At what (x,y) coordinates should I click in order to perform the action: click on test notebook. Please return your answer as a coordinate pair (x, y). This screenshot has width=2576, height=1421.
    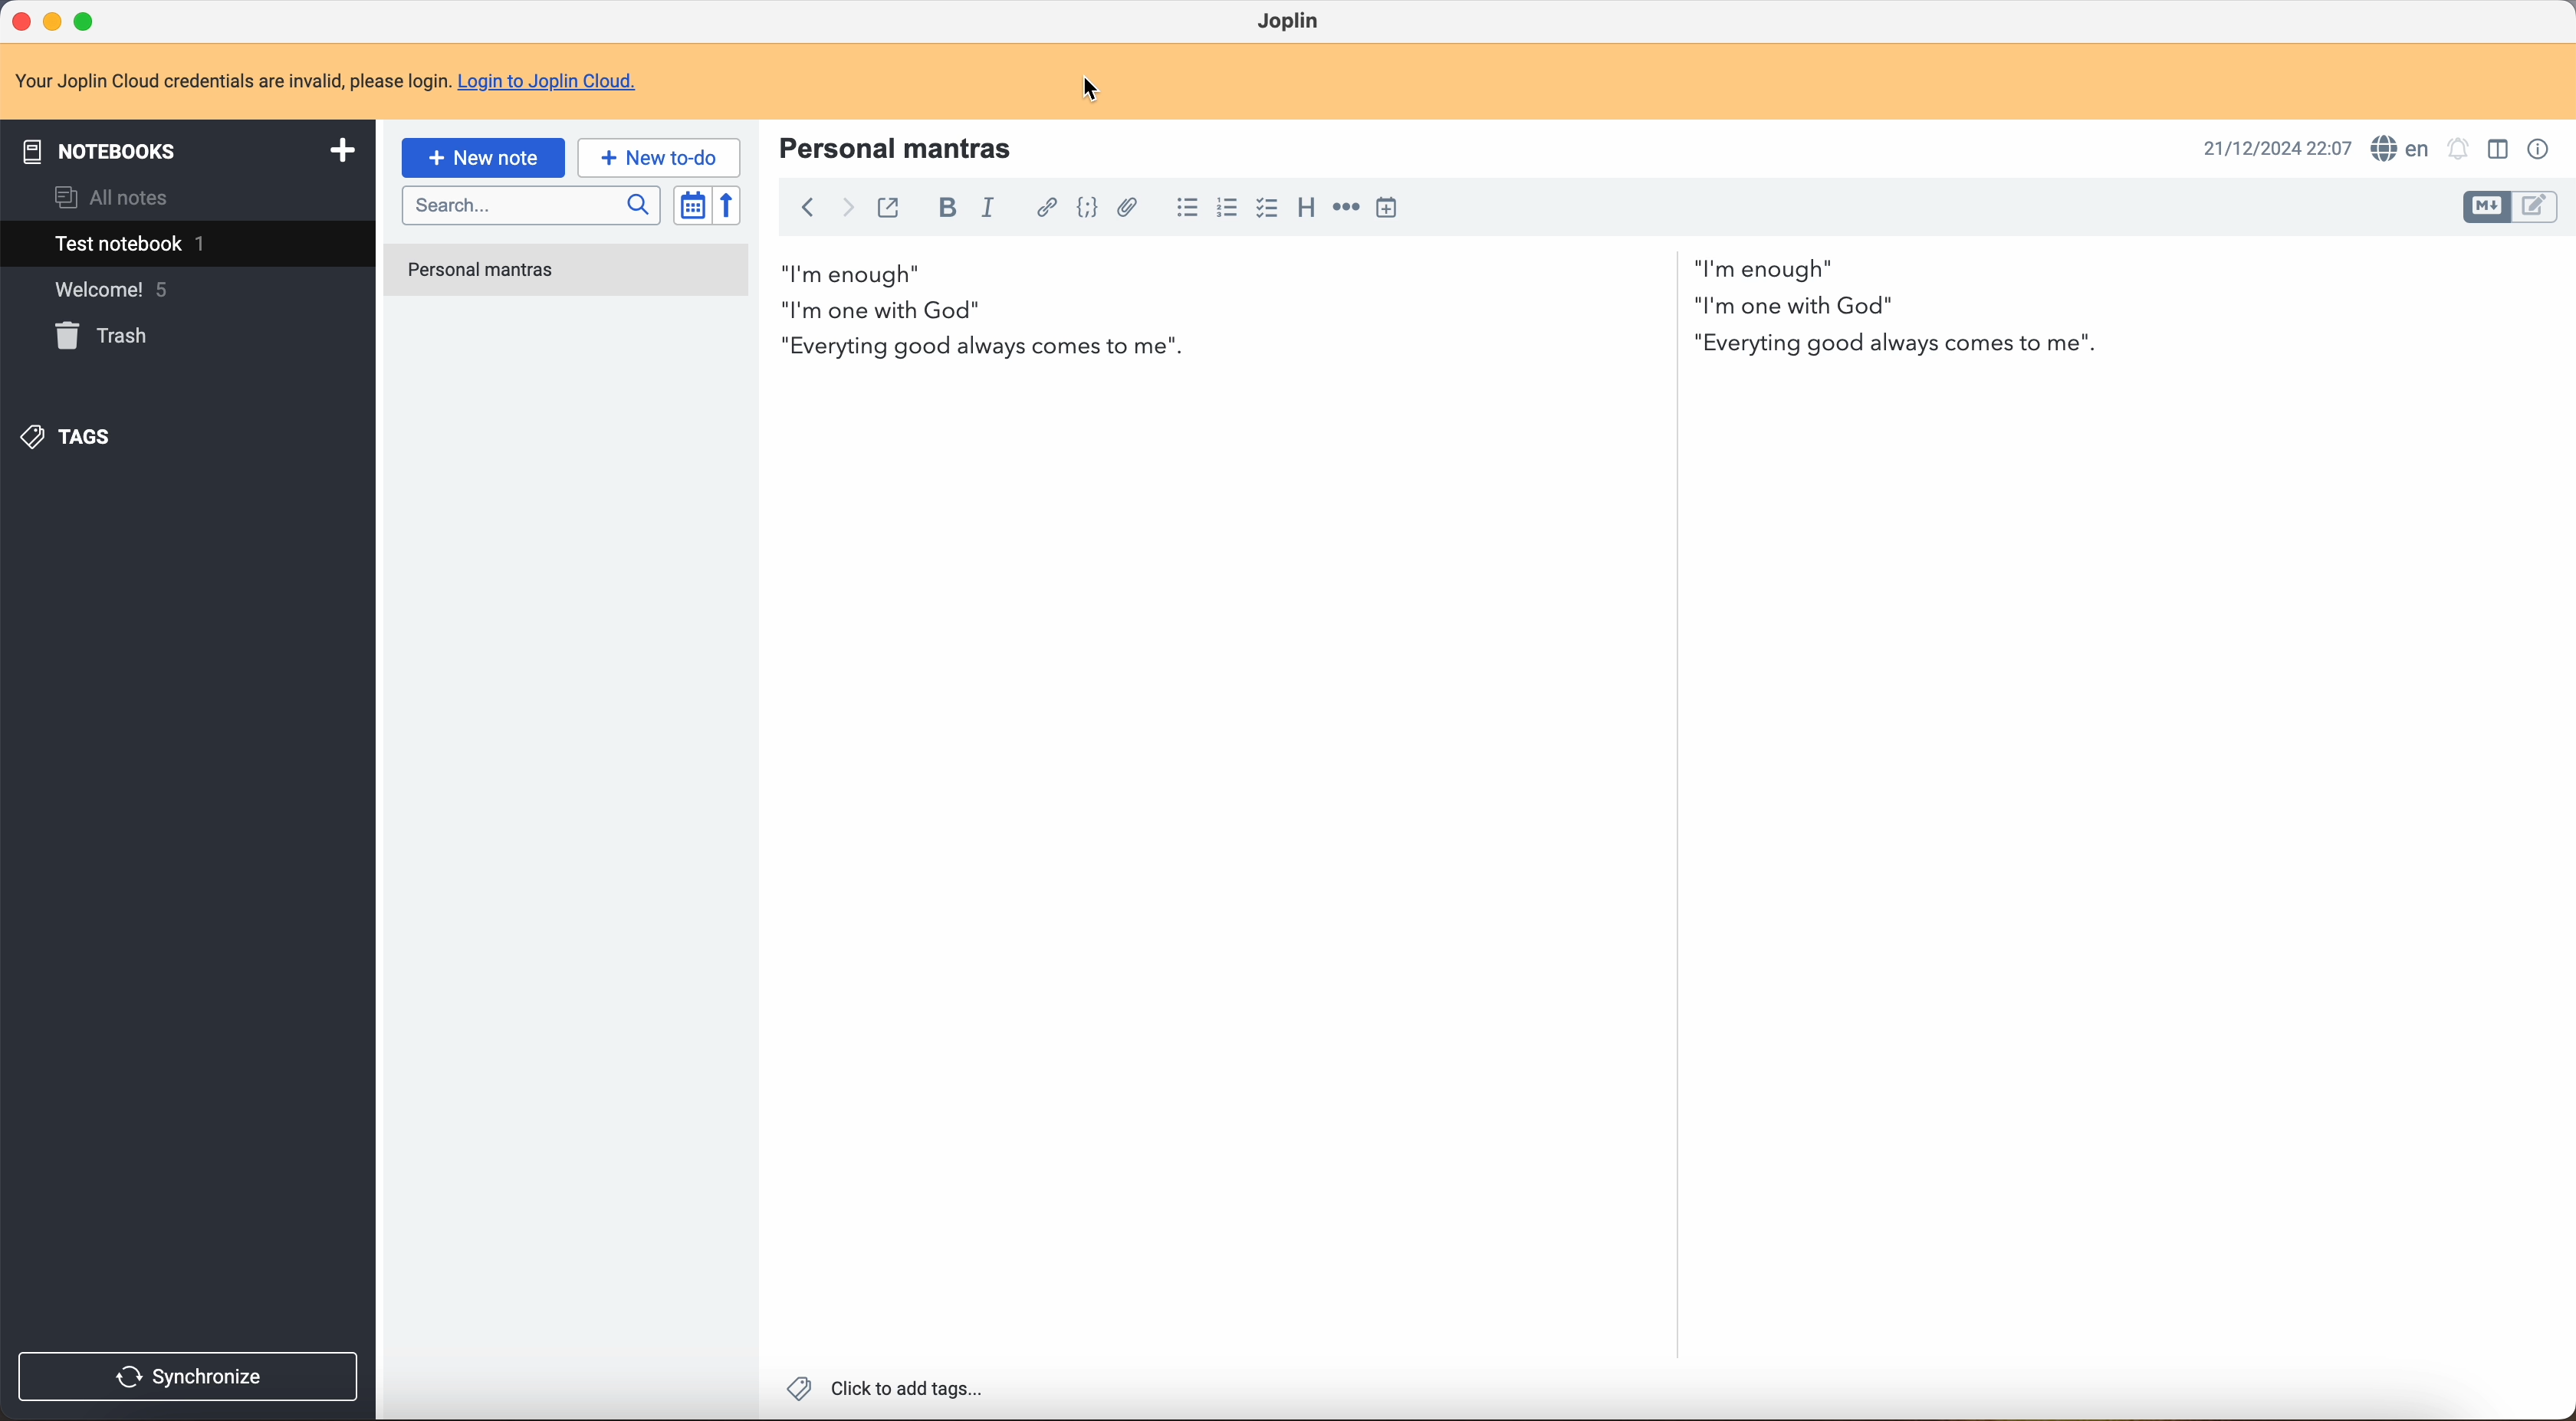
    Looking at the image, I should click on (130, 244).